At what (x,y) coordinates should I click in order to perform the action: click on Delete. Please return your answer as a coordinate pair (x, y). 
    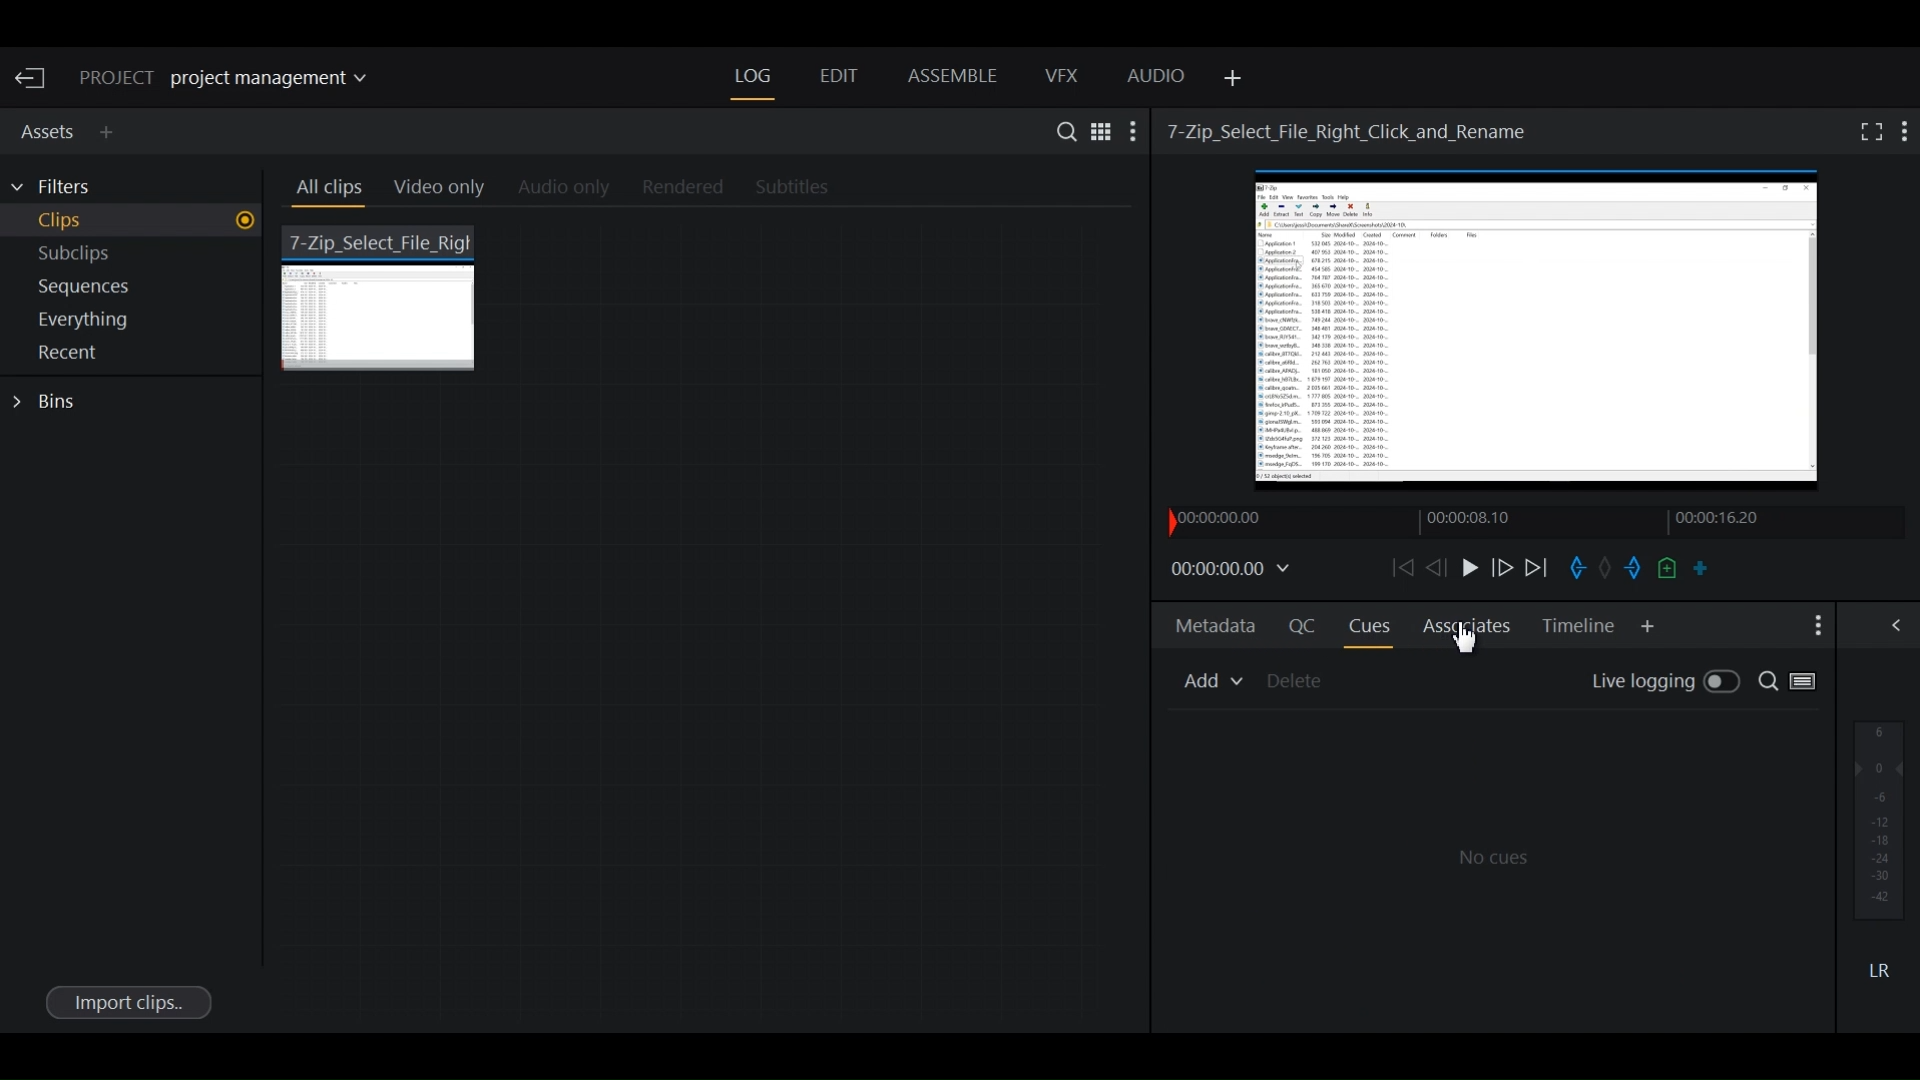
    Looking at the image, I should click on (1298, 681).